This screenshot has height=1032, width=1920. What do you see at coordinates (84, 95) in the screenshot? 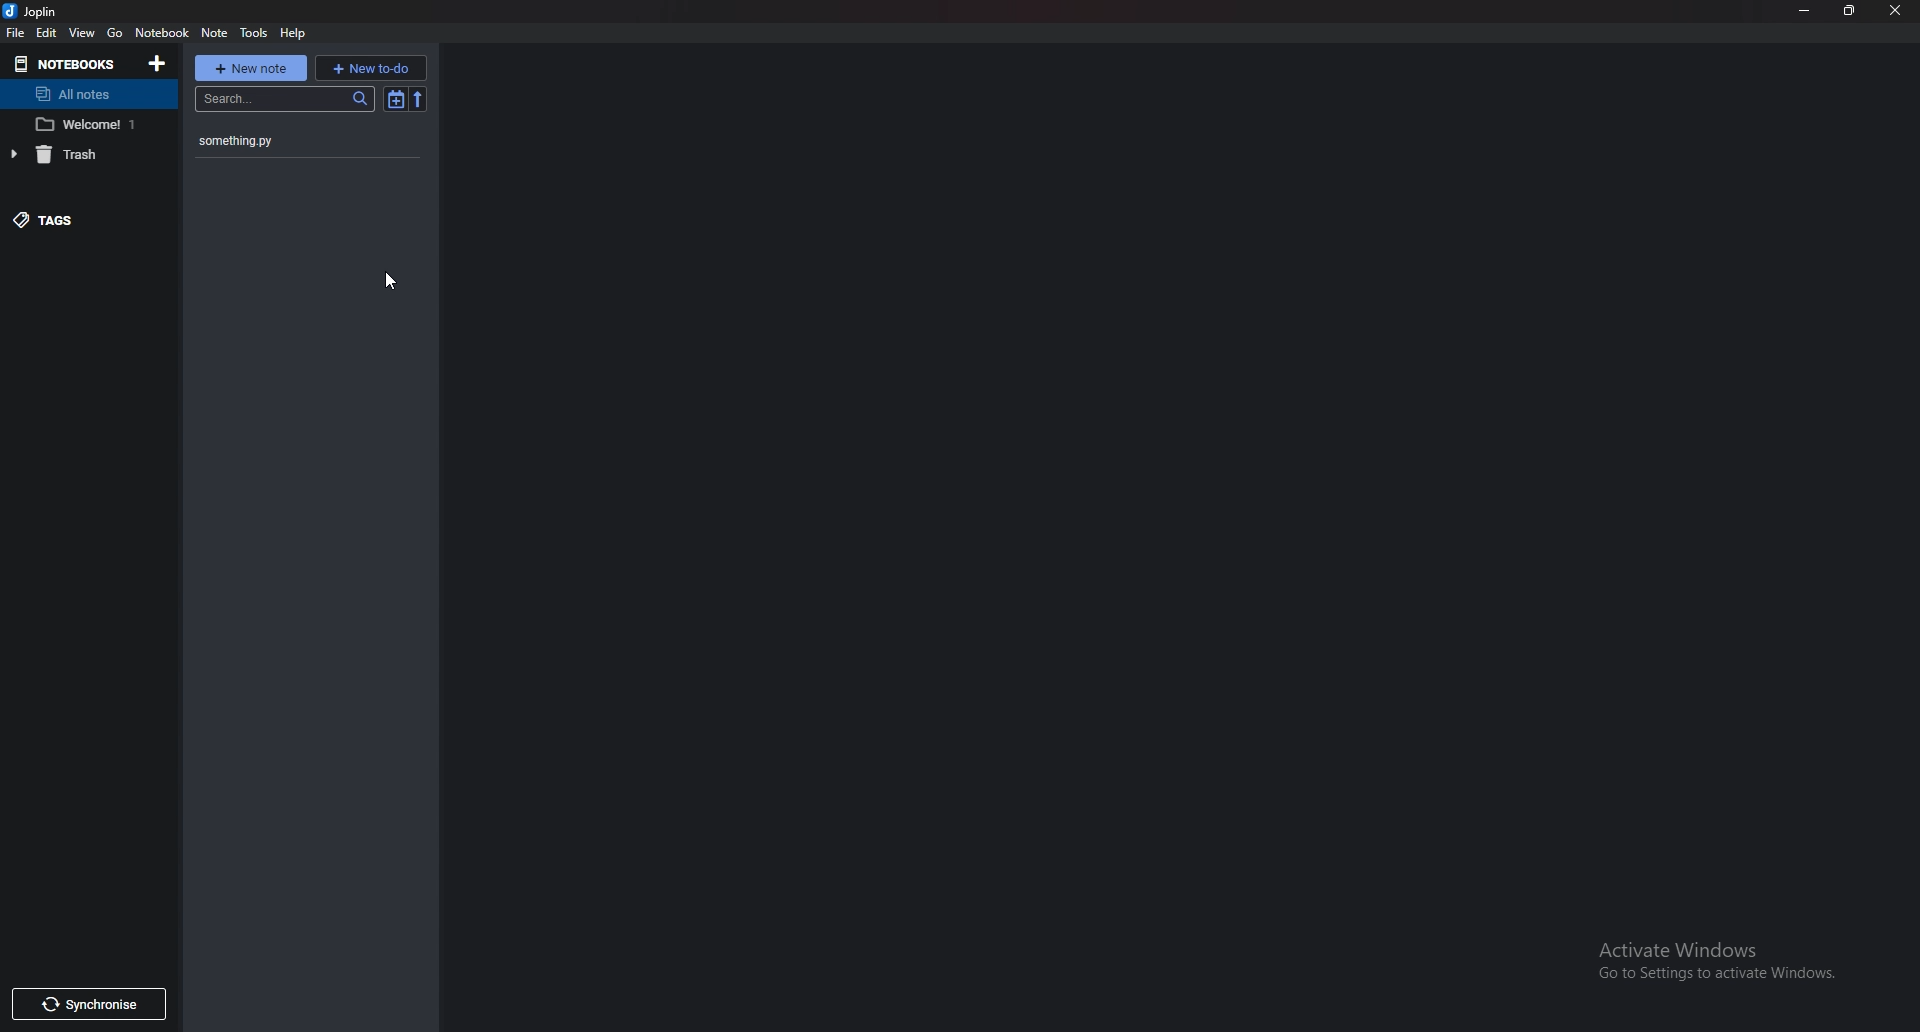
I see `All notes` at bounding box center [84, 95].